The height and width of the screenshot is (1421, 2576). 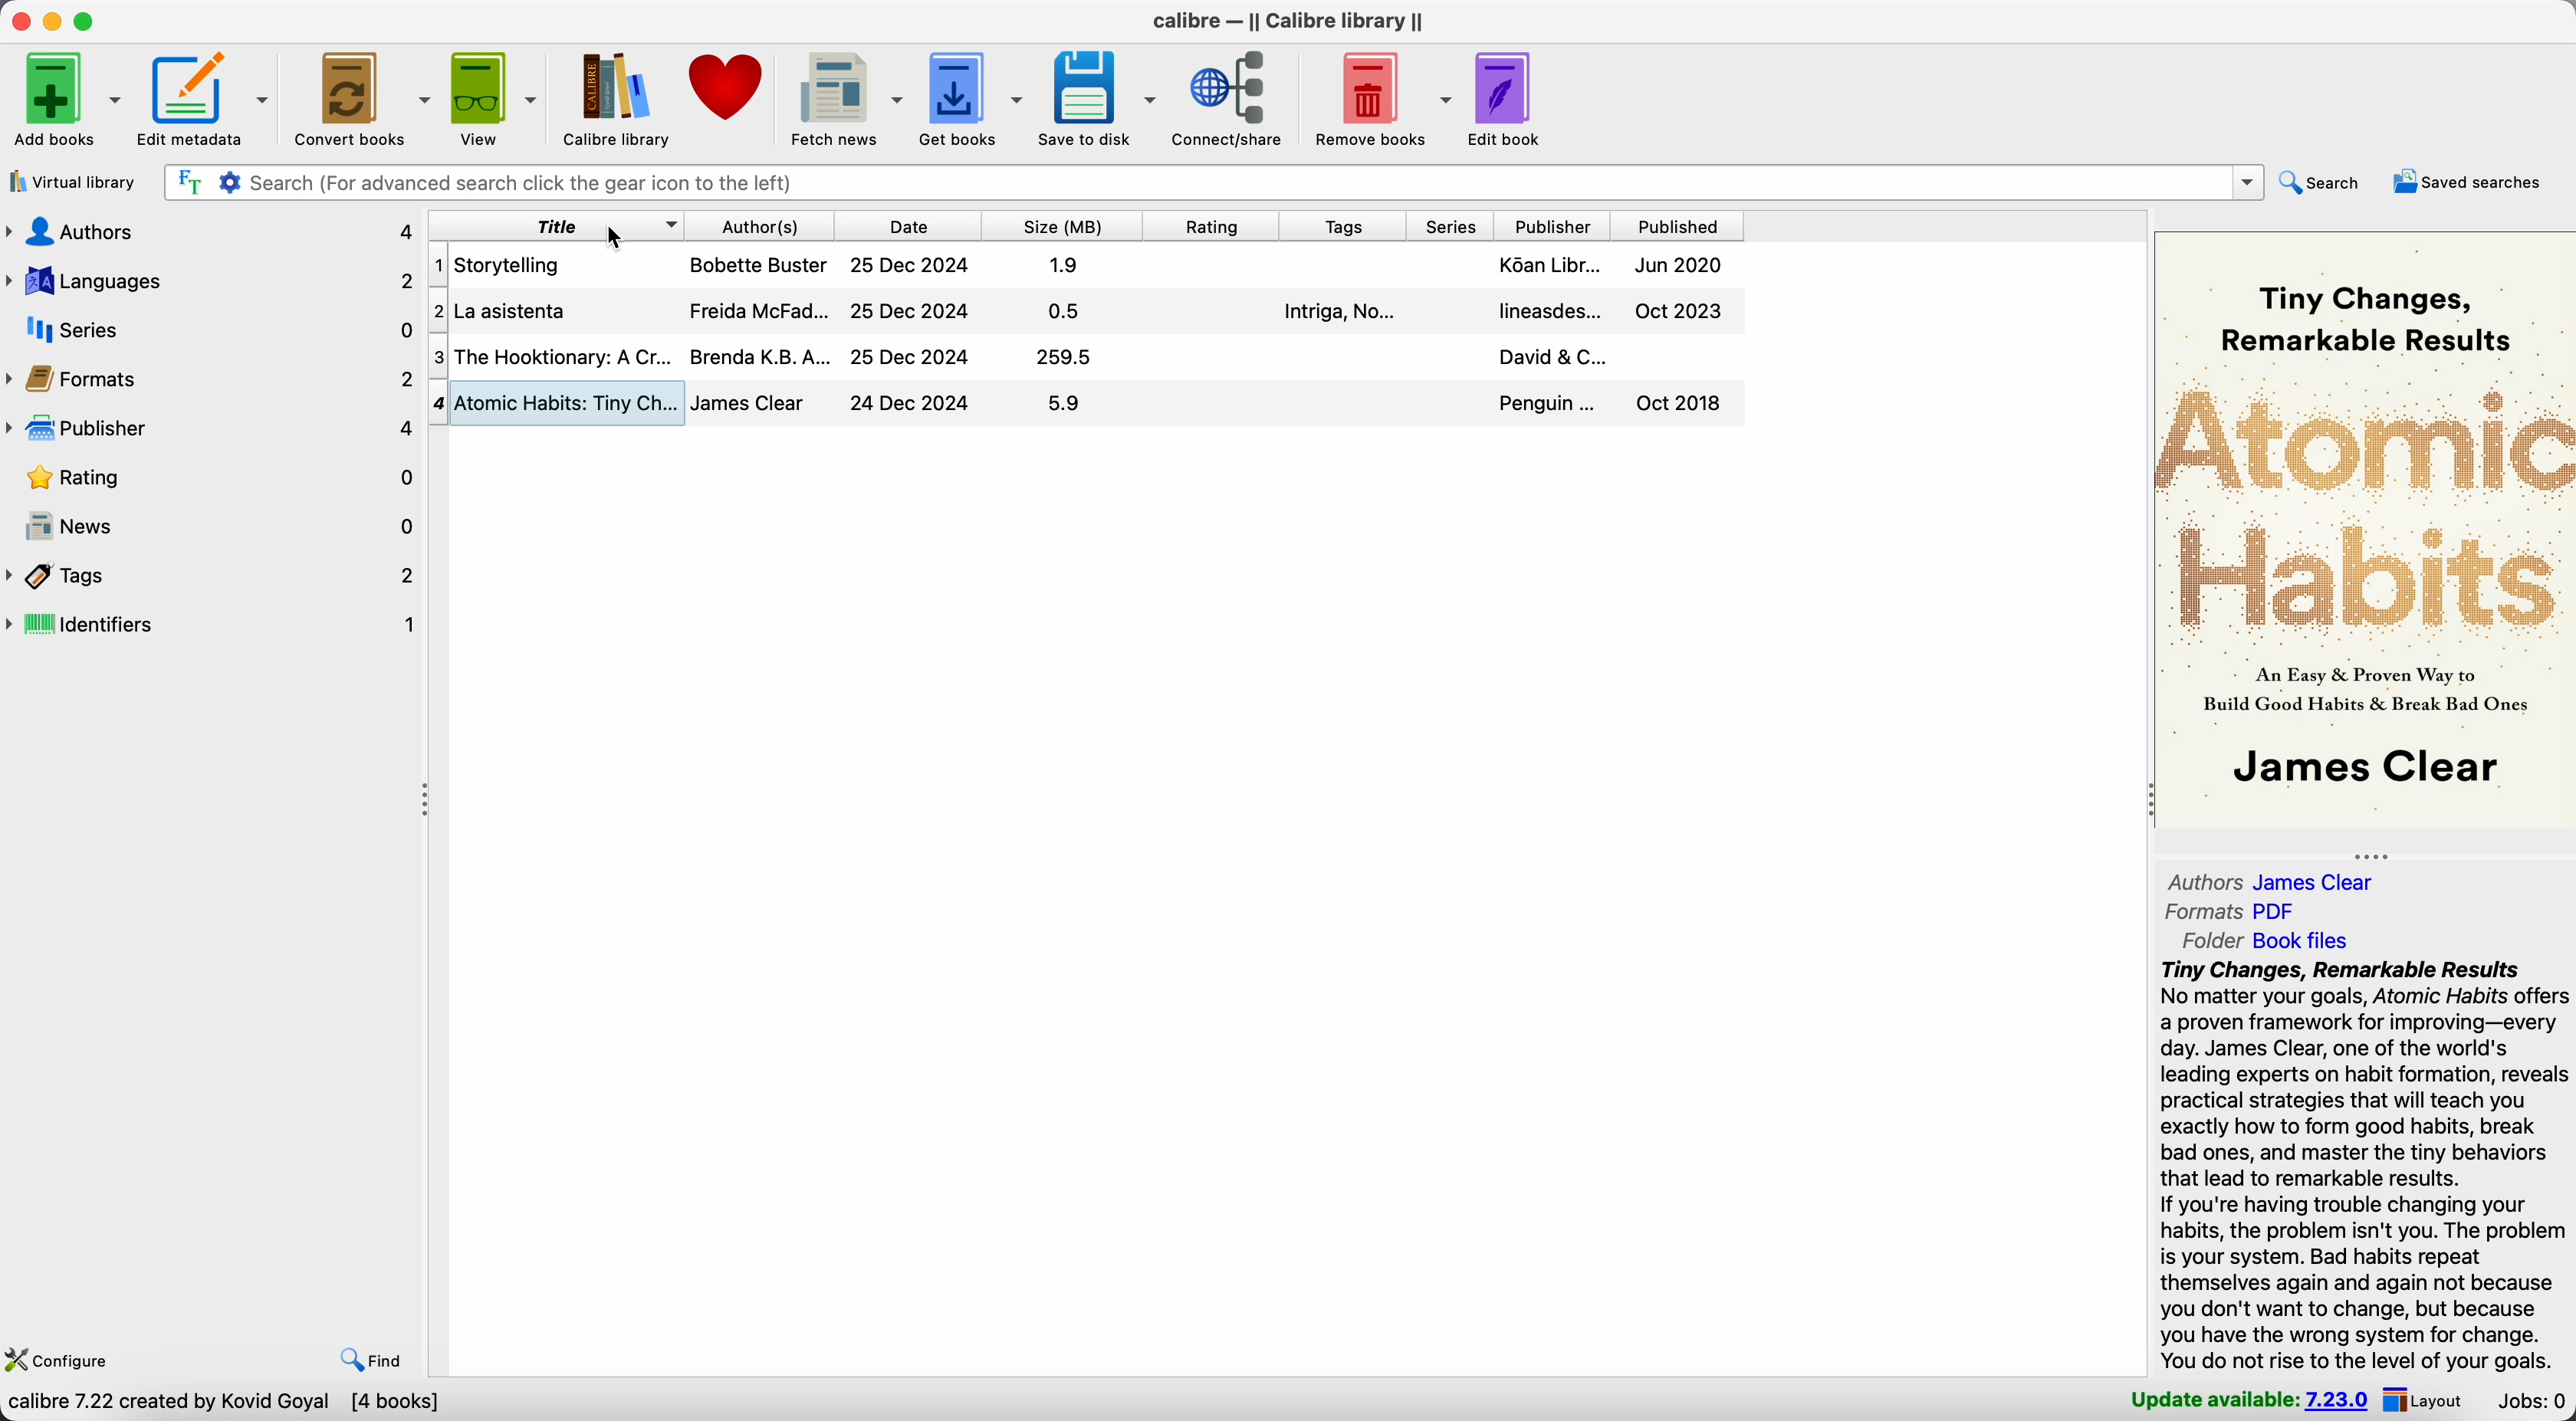 I want to click on rating, so click(x=209, y=481).